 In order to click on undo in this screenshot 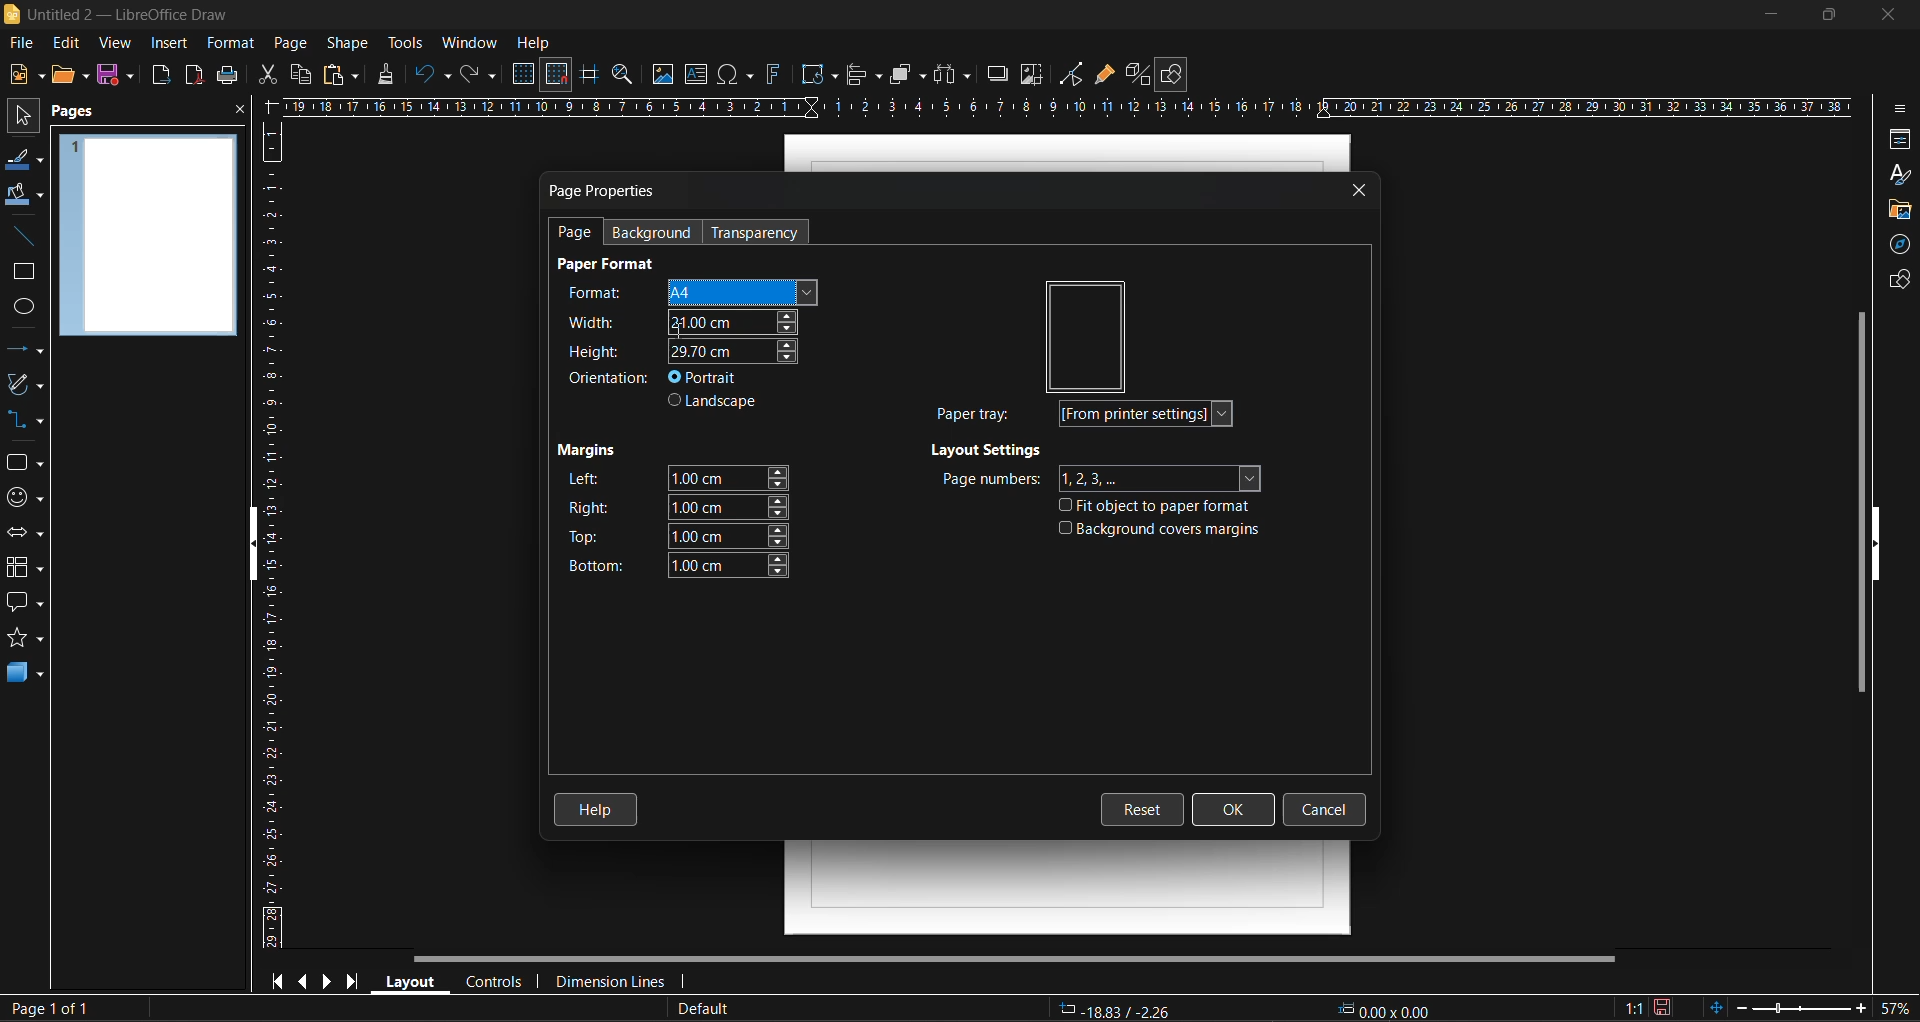, I will do `click(435, 77)`.